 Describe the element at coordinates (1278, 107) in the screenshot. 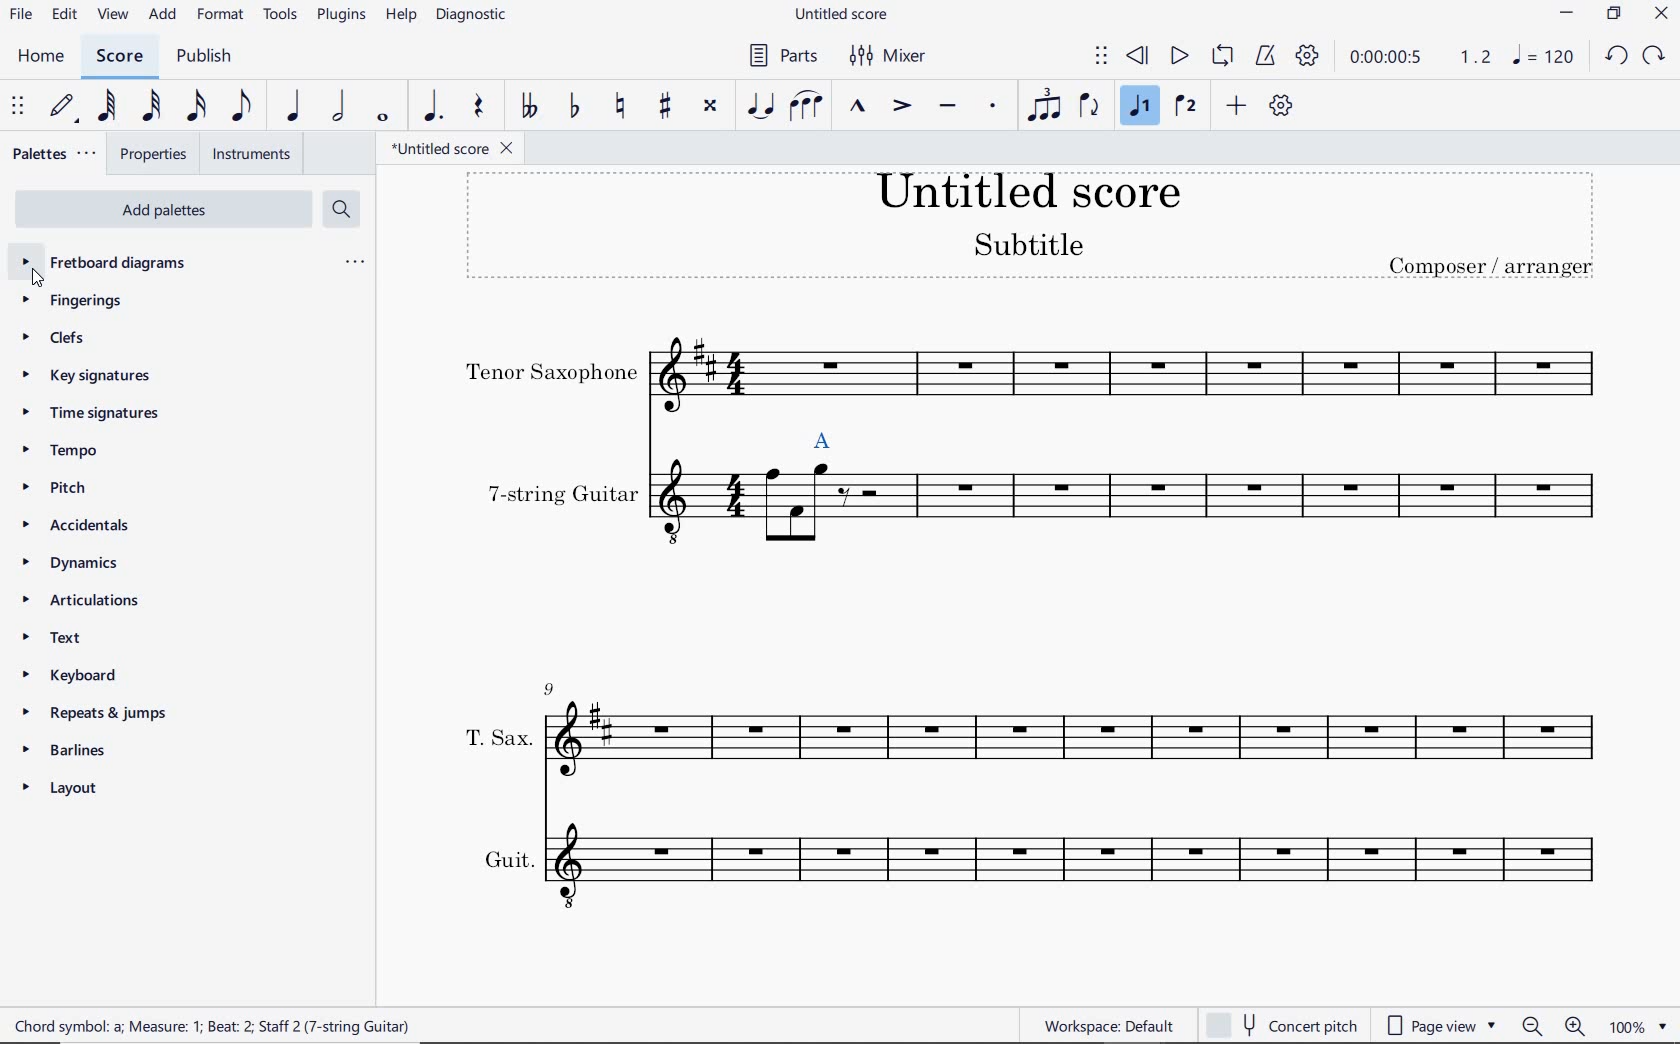

I see `CUSTOMIZE TOOLBAR` at that location.